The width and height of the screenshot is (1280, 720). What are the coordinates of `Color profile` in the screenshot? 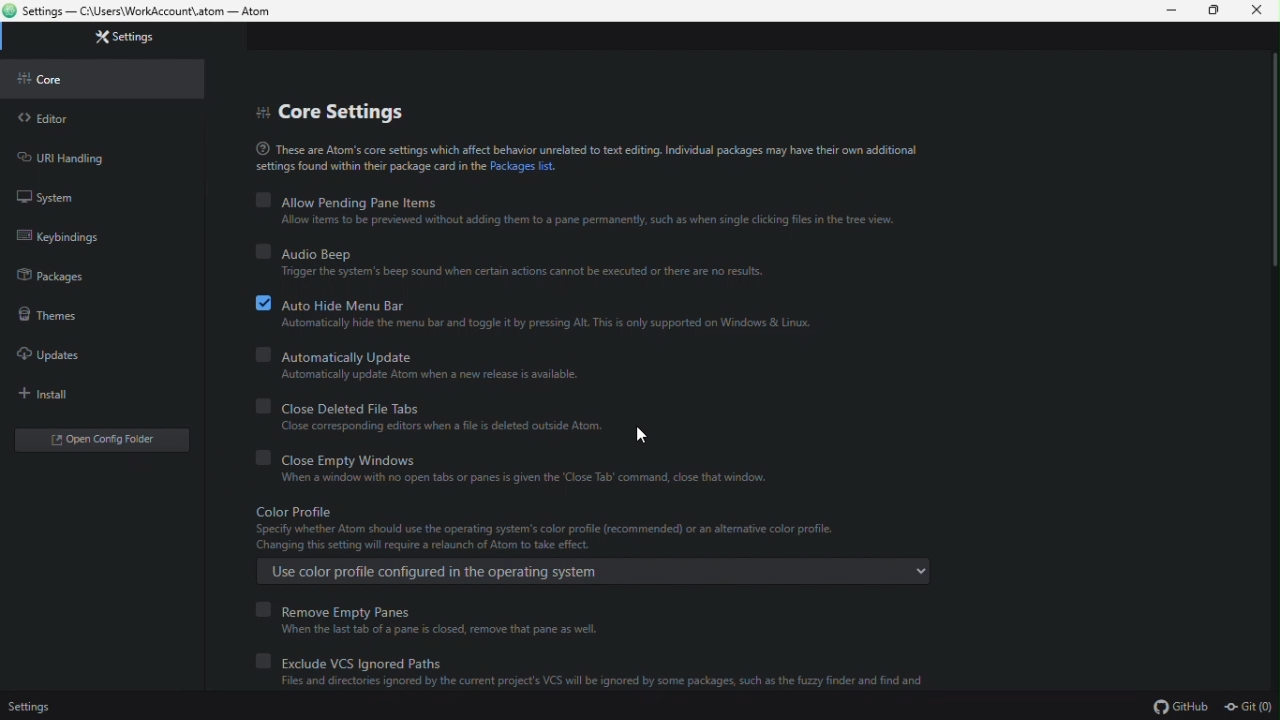 It's located at (593, 541).